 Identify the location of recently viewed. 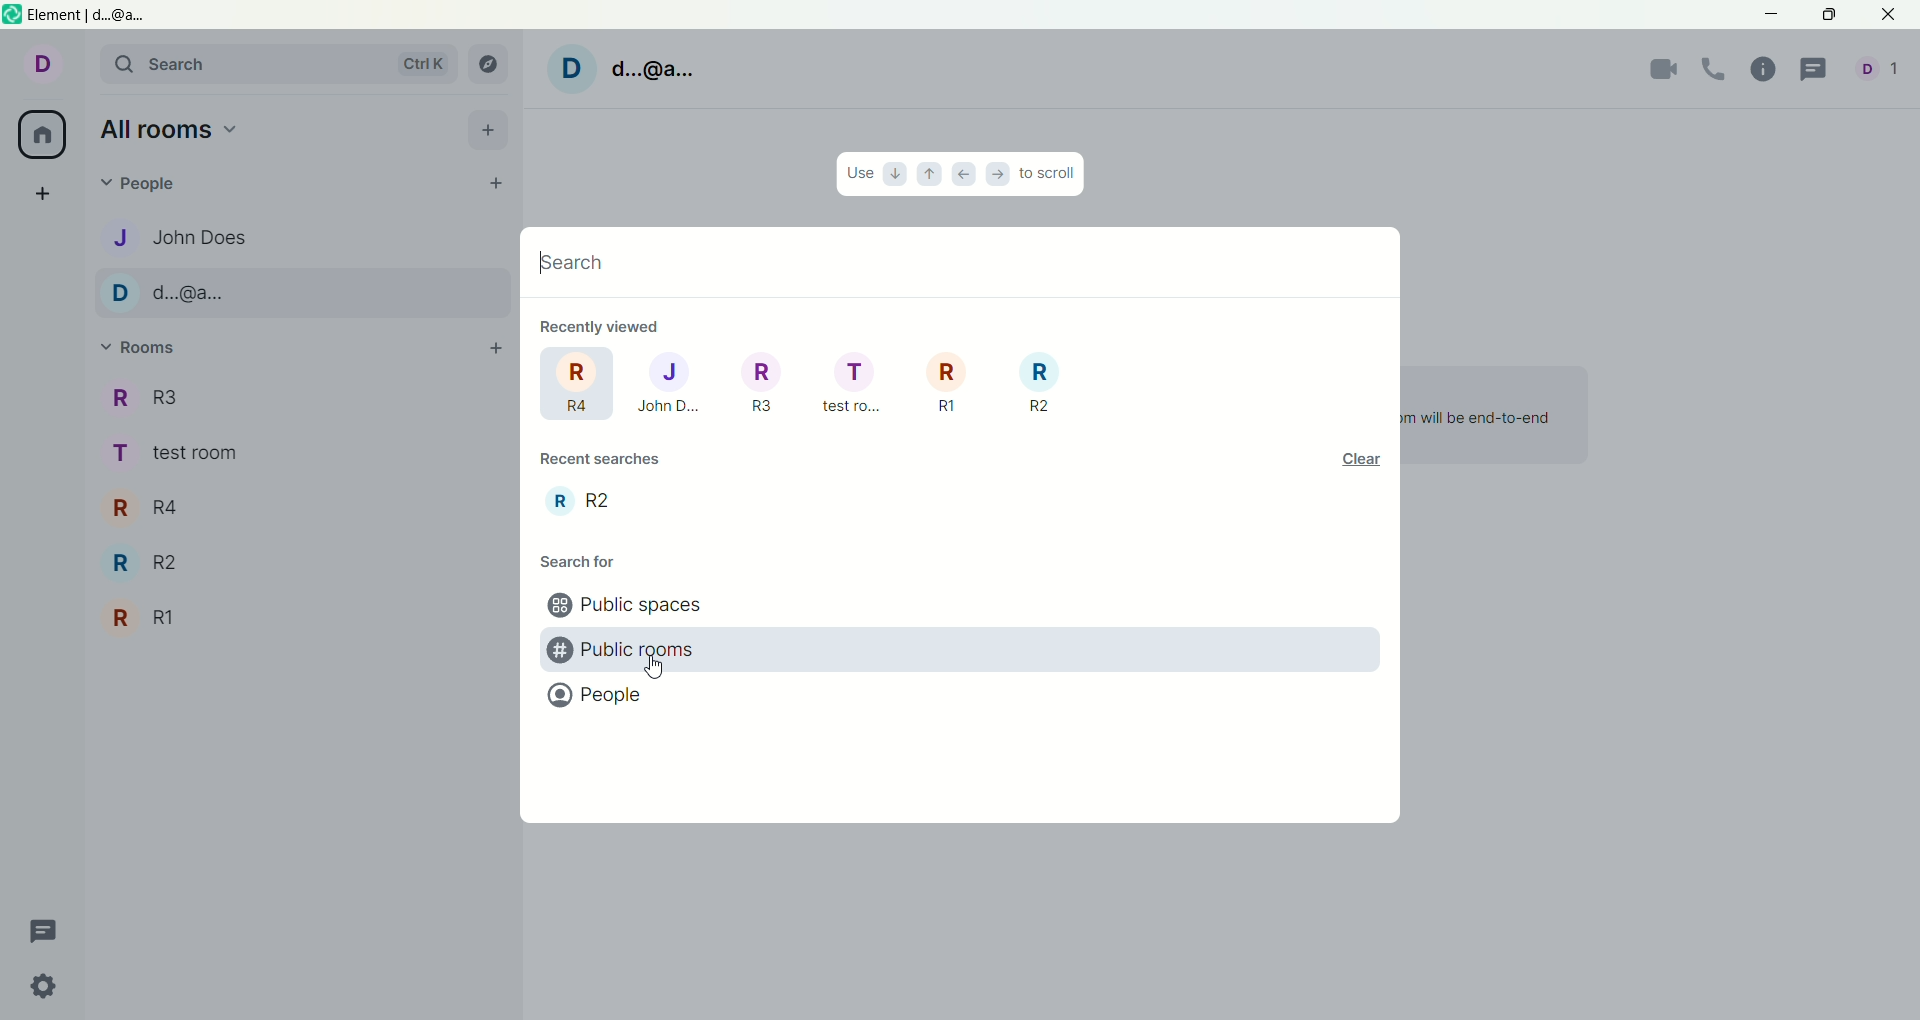
(604, 328).